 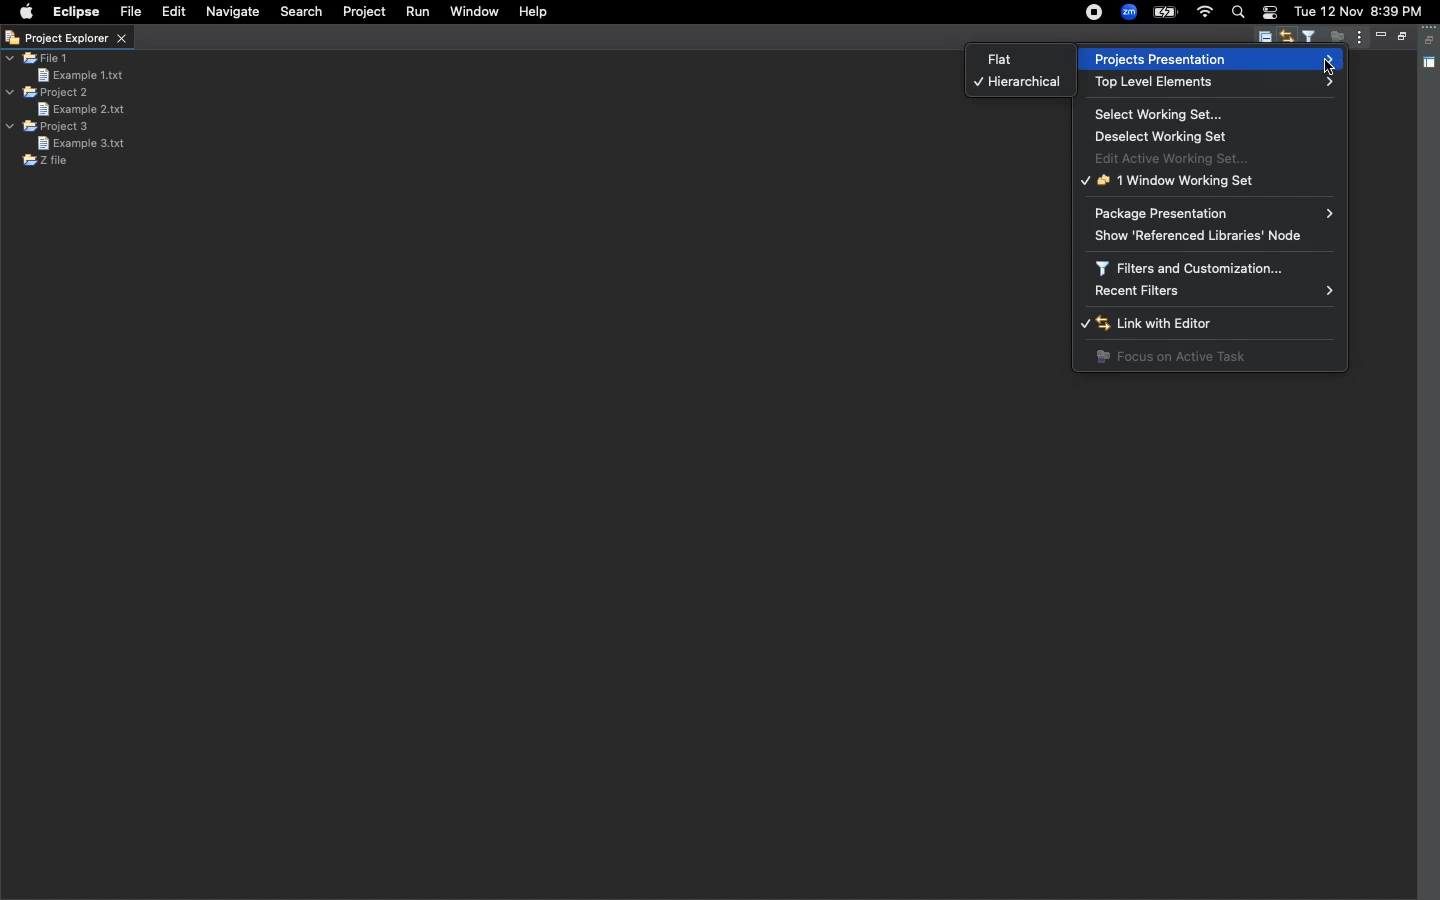 I want to click on Packaging presentation, so click(x=1214, y=212).